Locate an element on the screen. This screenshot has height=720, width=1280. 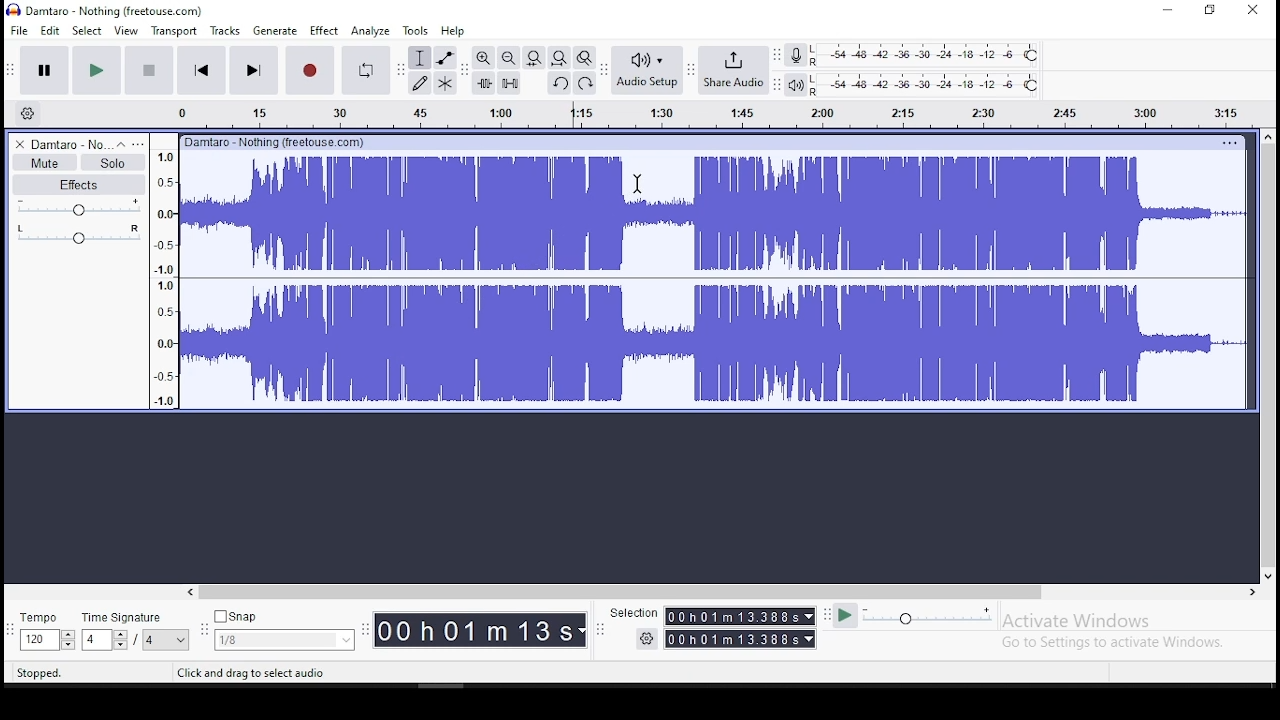
fit project to width is located at coordinates (535, 57).